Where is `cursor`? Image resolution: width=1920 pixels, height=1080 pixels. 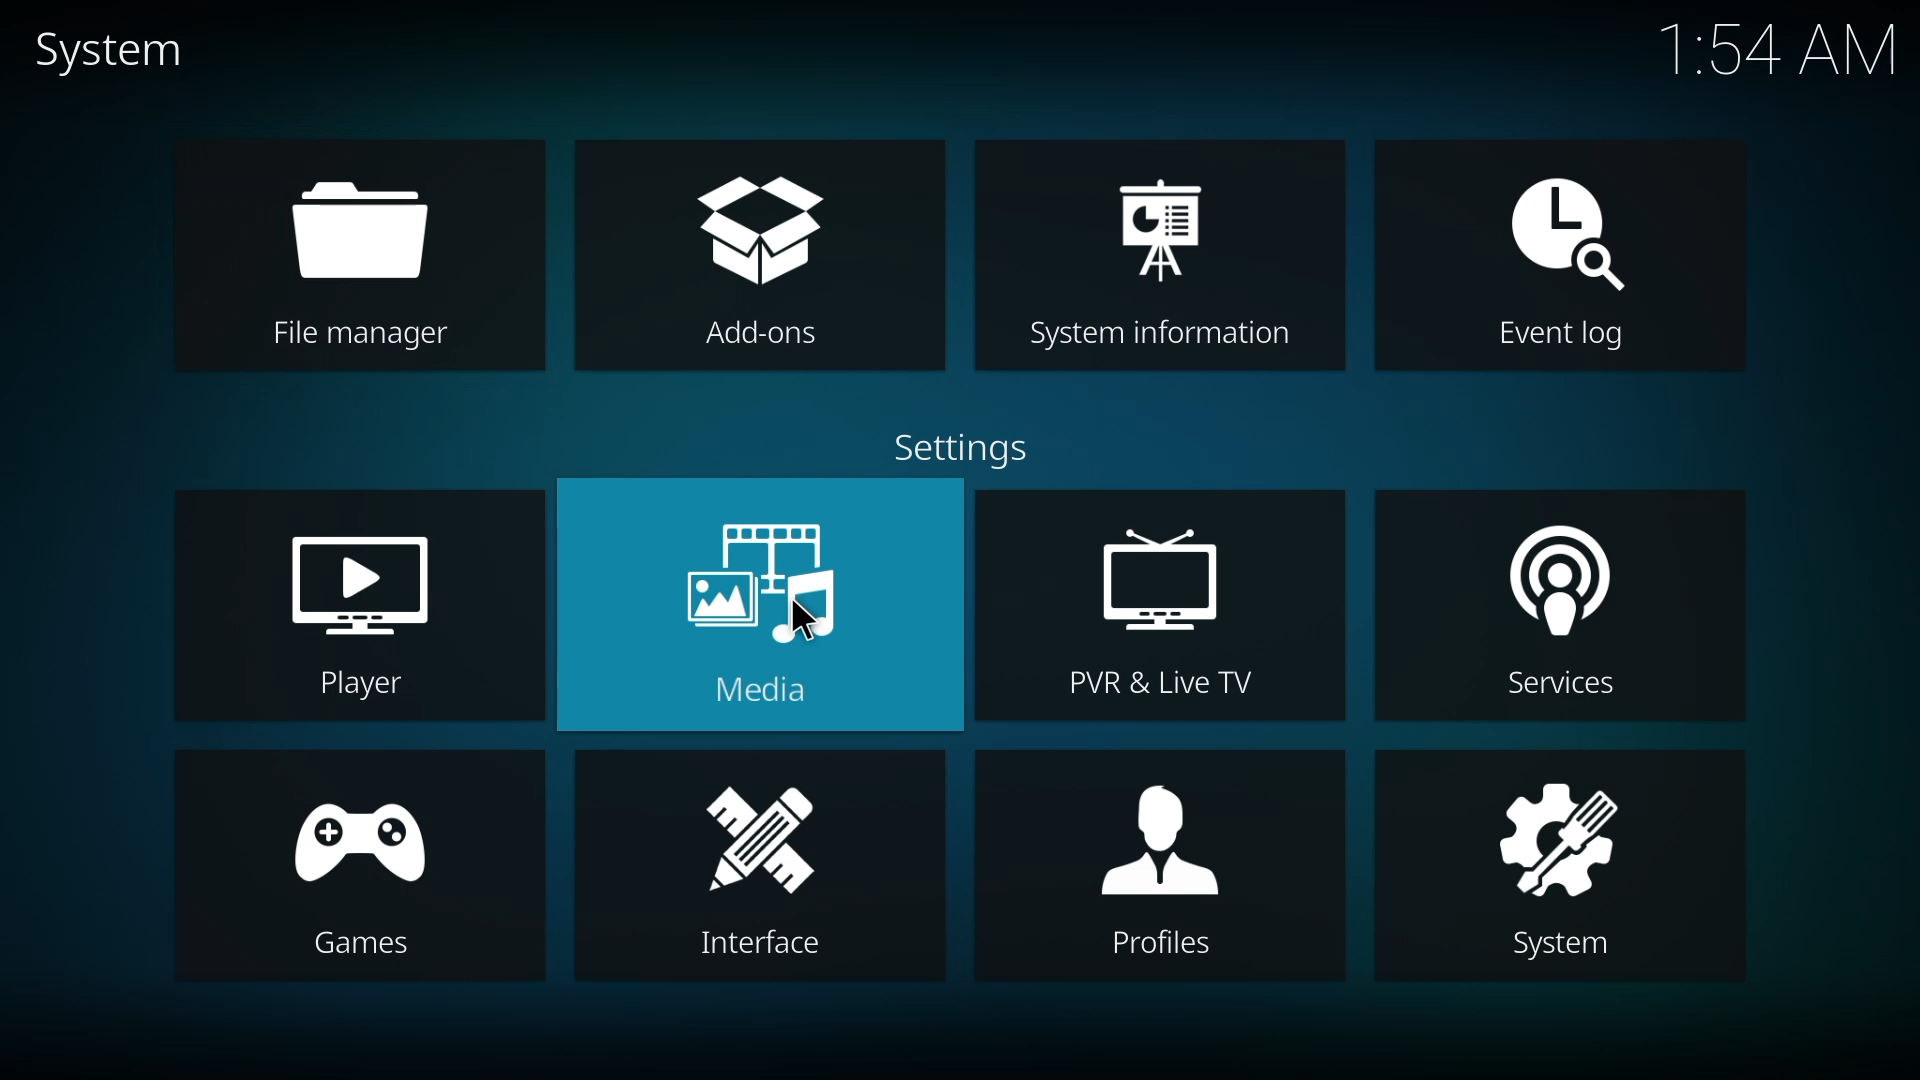
cursor is located at coordinates (802, 621).